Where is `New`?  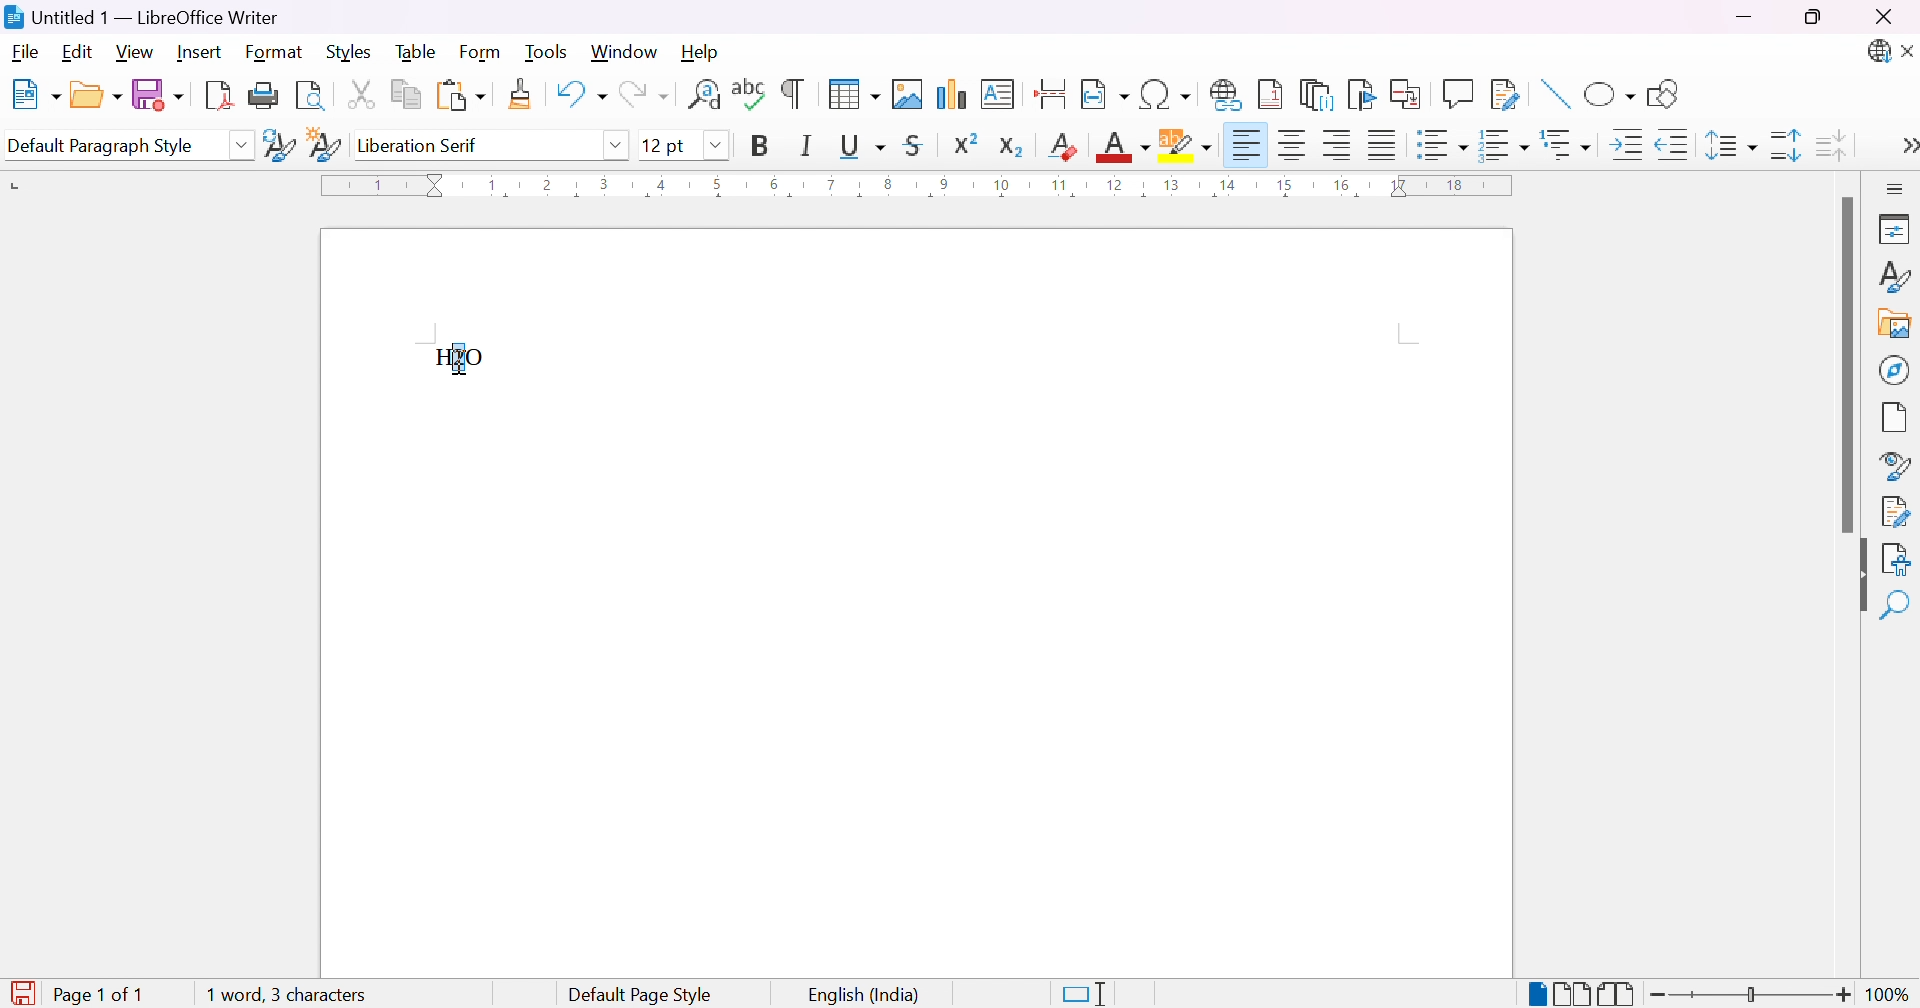
New is located at coordinates (34, 96).